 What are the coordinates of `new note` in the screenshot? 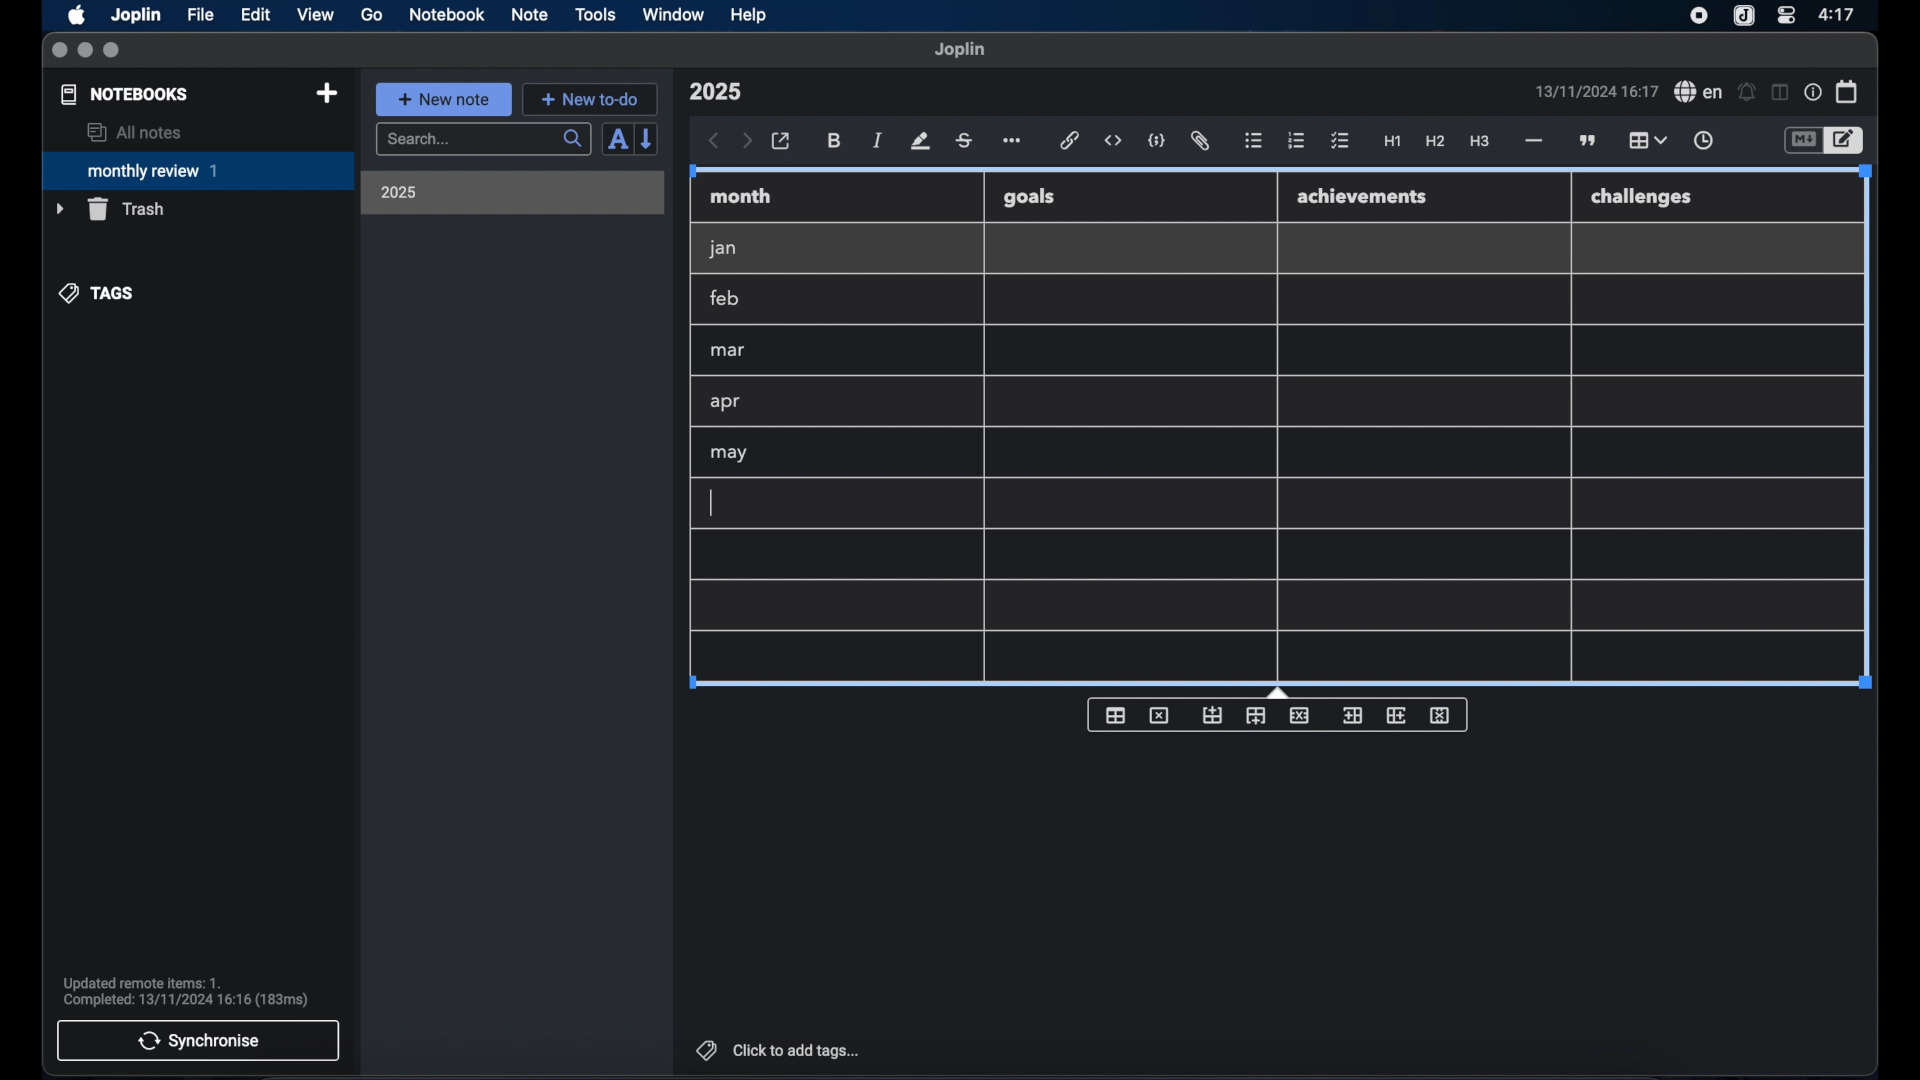 It's located at (443, 99).